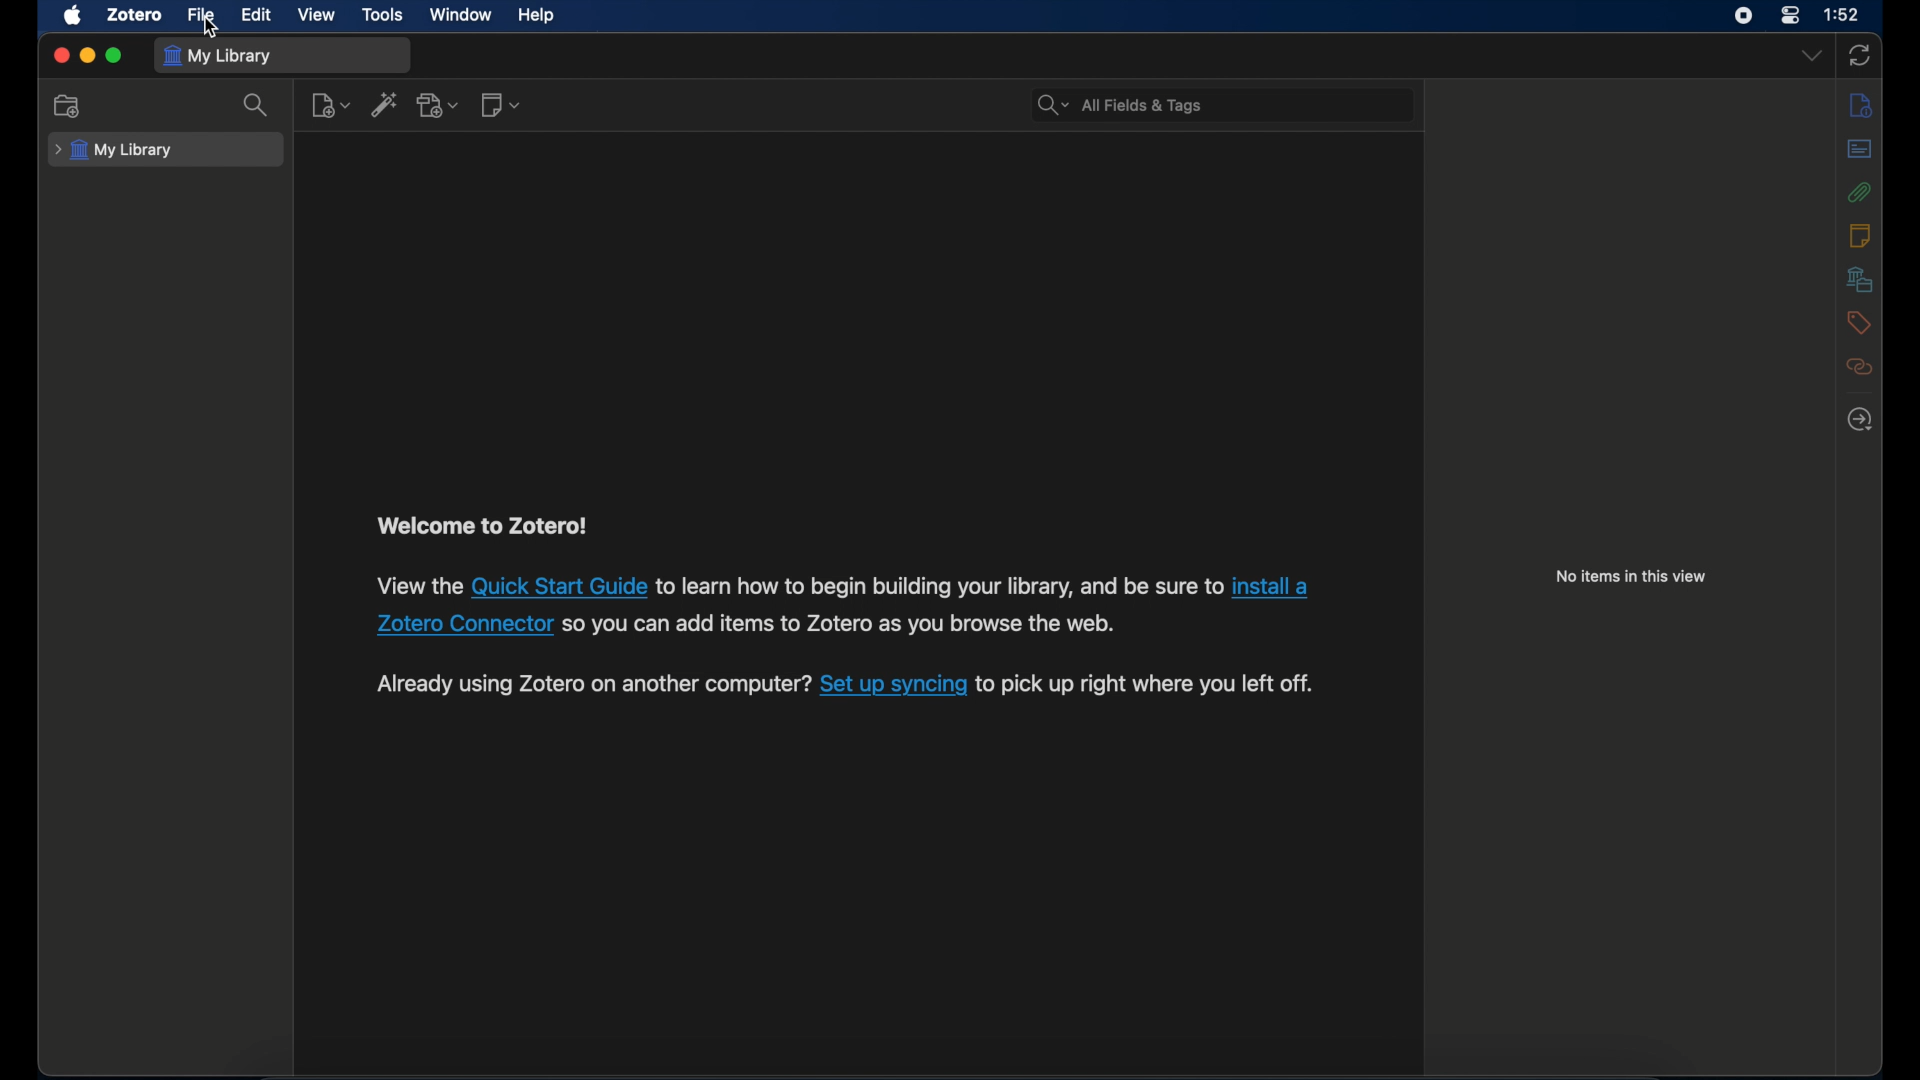  Describe the element at coordinates (258, 15) in the screenshot. I see `edit` at that location.